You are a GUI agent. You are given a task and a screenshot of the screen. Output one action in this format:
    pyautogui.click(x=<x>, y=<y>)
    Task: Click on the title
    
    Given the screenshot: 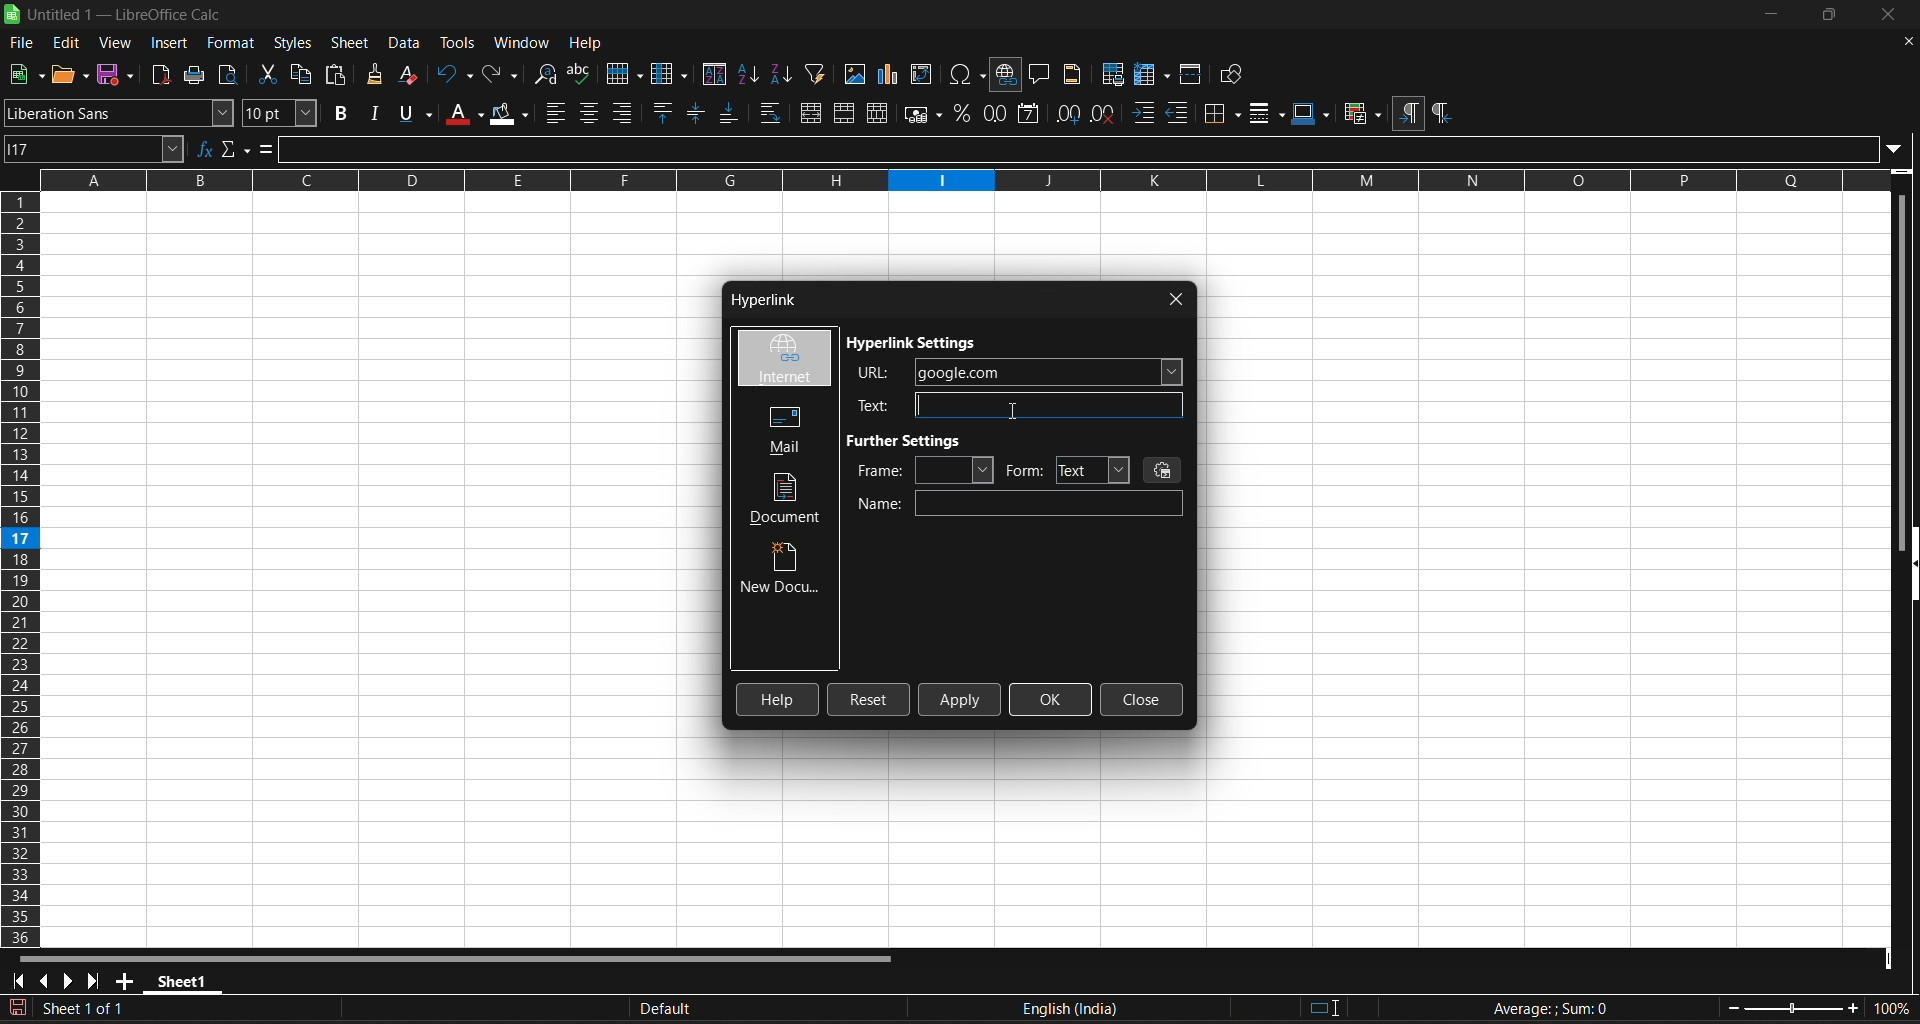 What is the action you would take?
    pyautogui.click(x=126, y=15)
    